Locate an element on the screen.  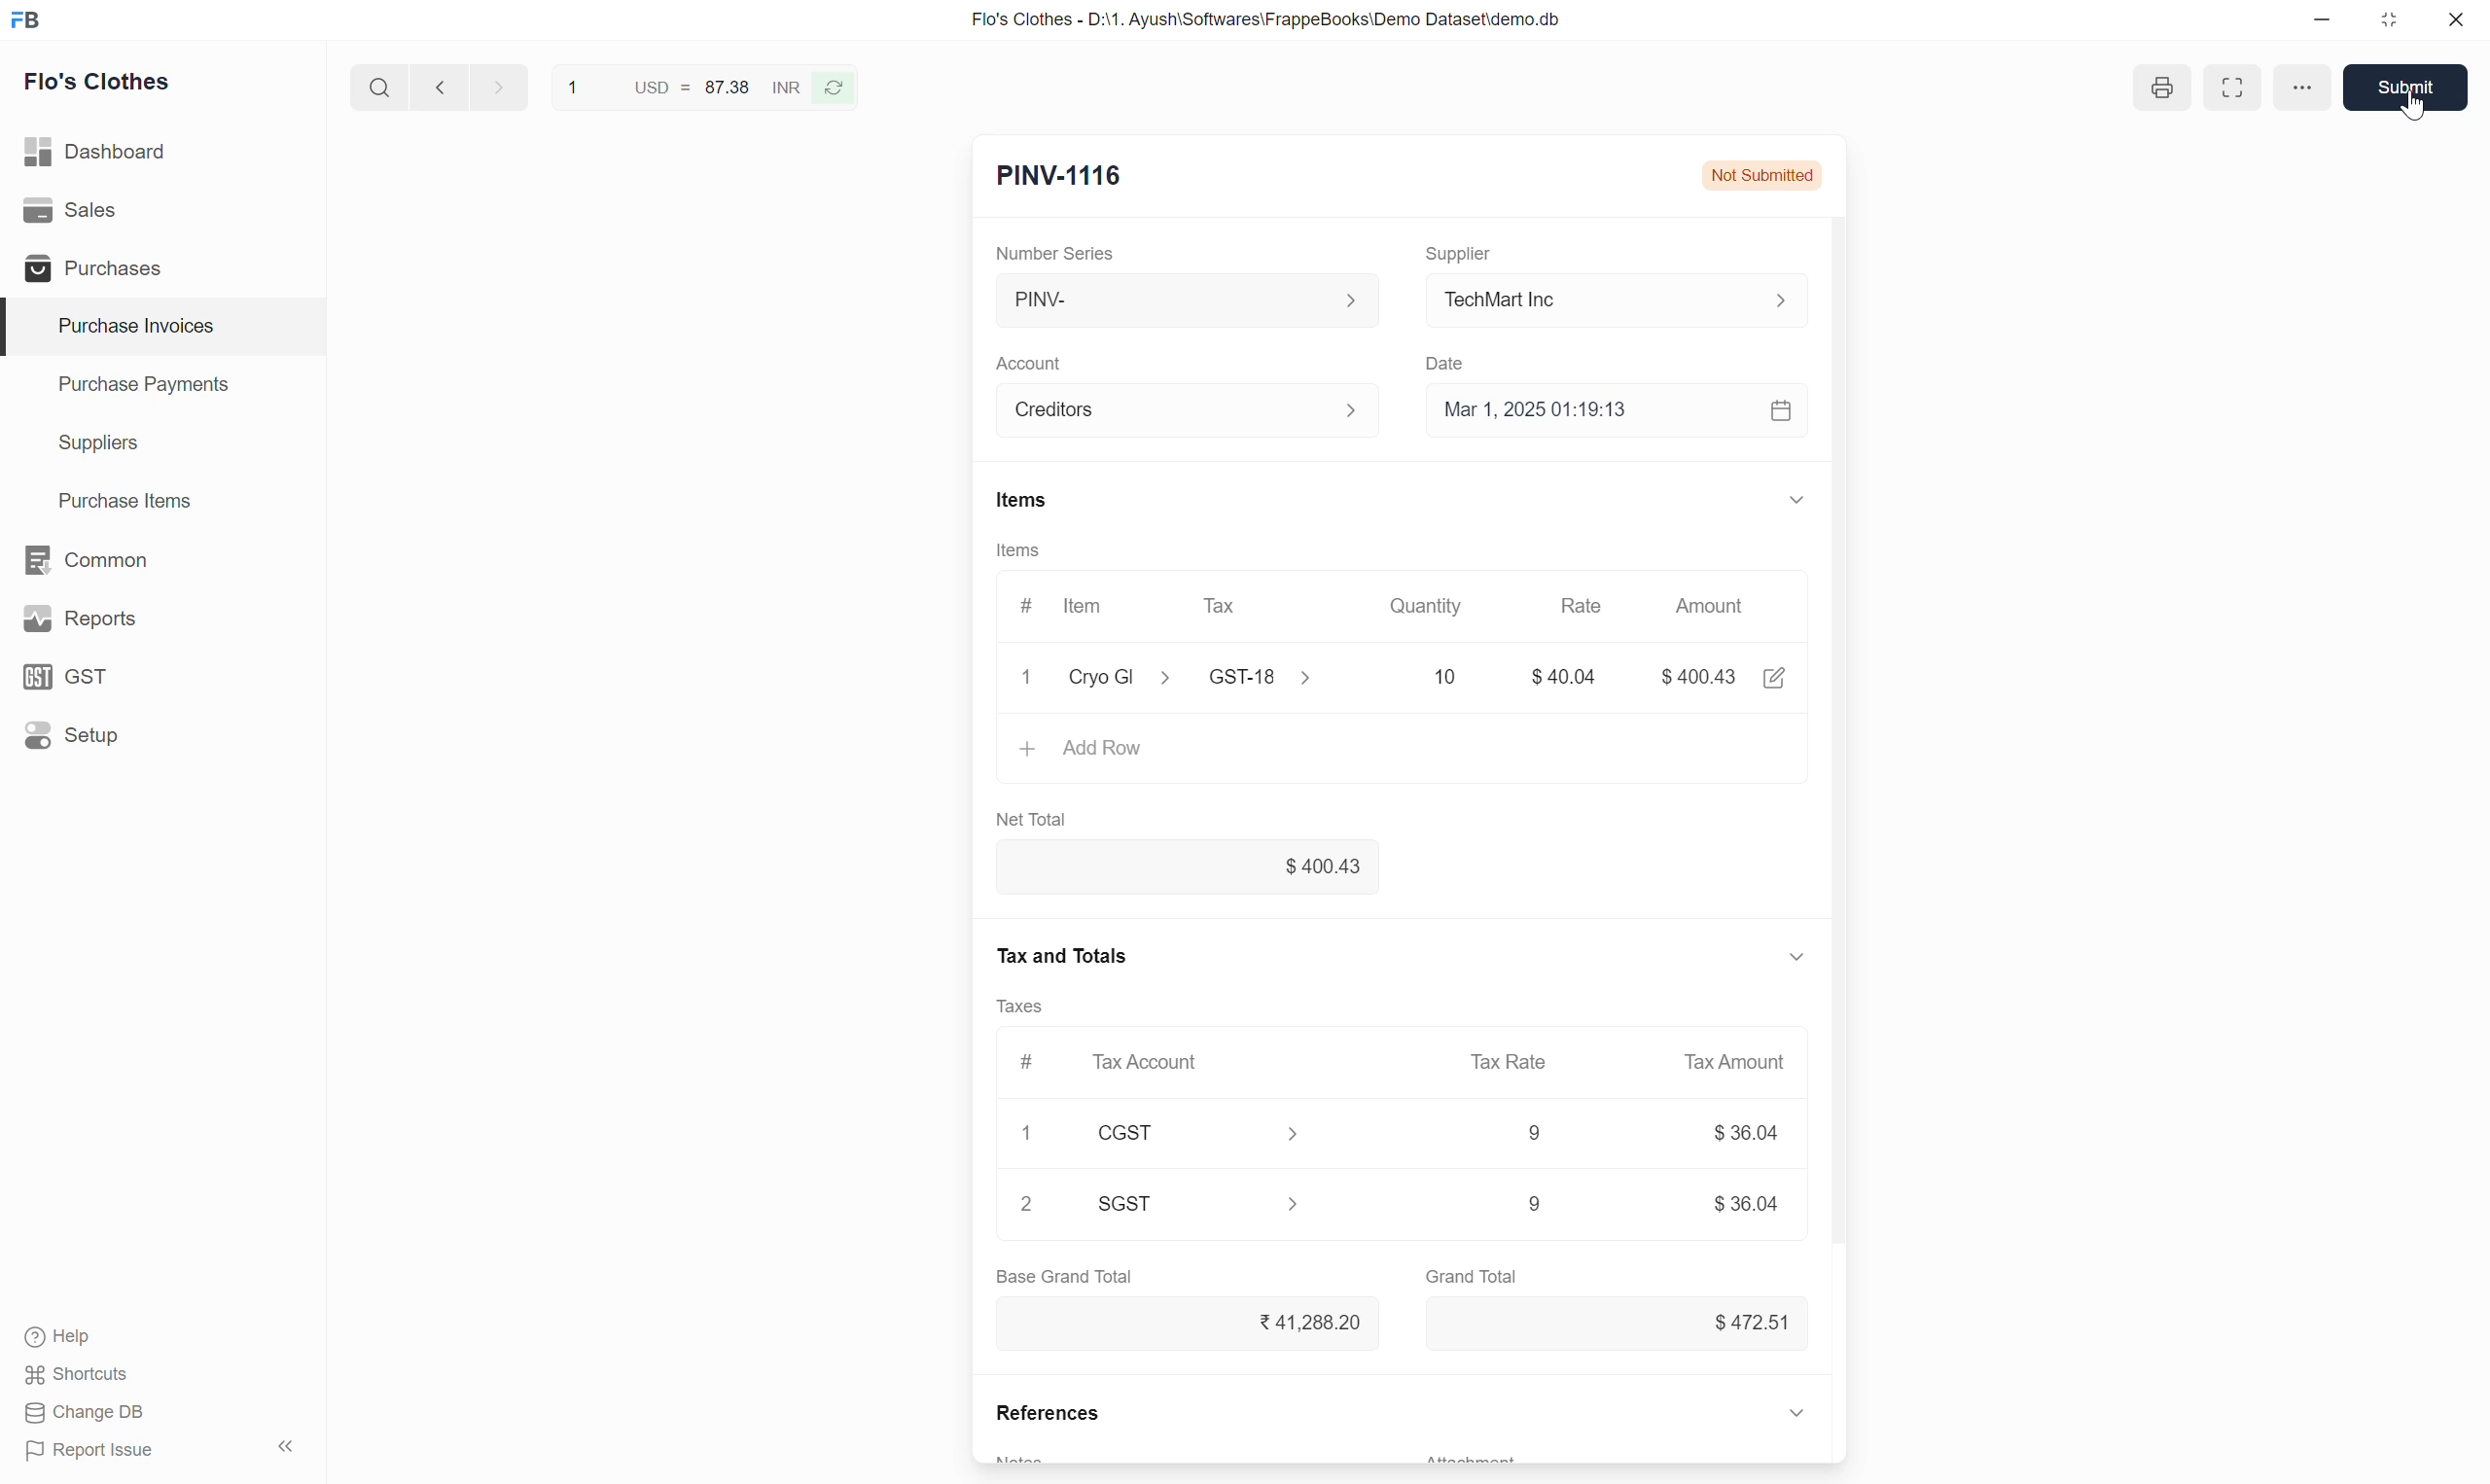
Base Grand Total is located at coordinates (1064, 1276).